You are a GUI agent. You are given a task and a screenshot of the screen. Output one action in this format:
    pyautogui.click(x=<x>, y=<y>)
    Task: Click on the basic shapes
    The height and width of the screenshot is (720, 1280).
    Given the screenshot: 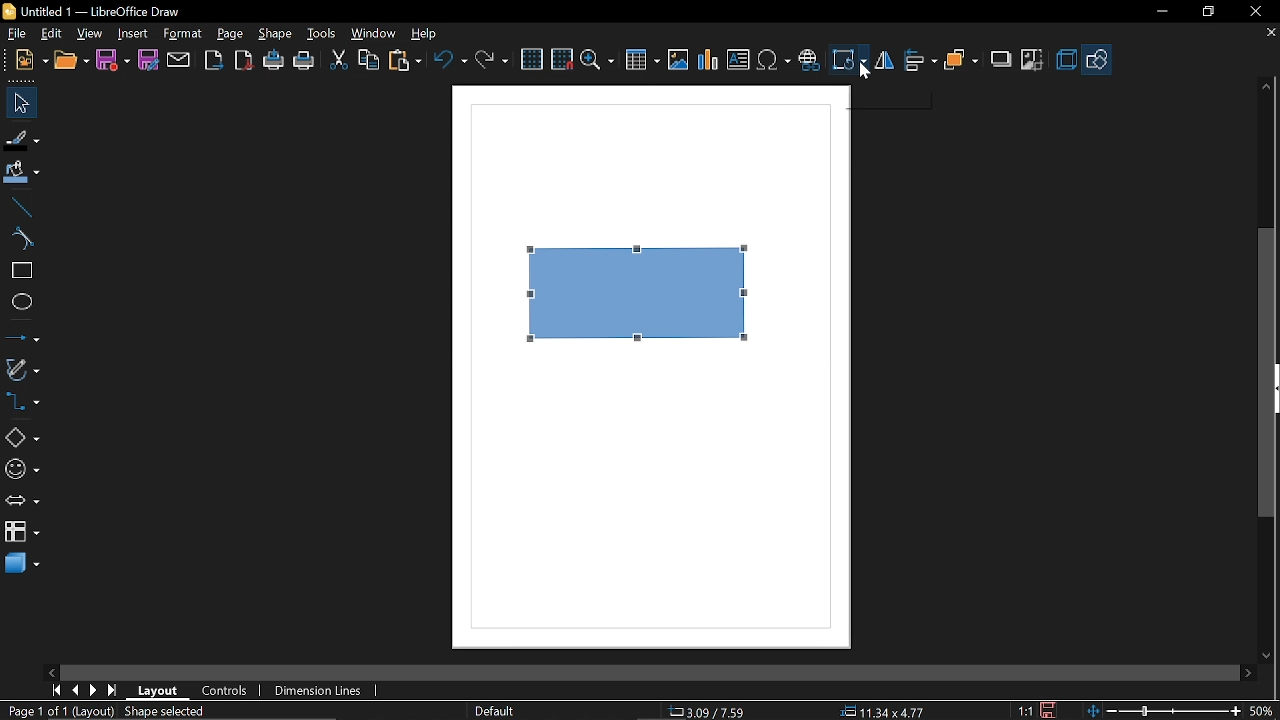 What is the action you would take?
    pyautogui.click(x=22, y=438)
    